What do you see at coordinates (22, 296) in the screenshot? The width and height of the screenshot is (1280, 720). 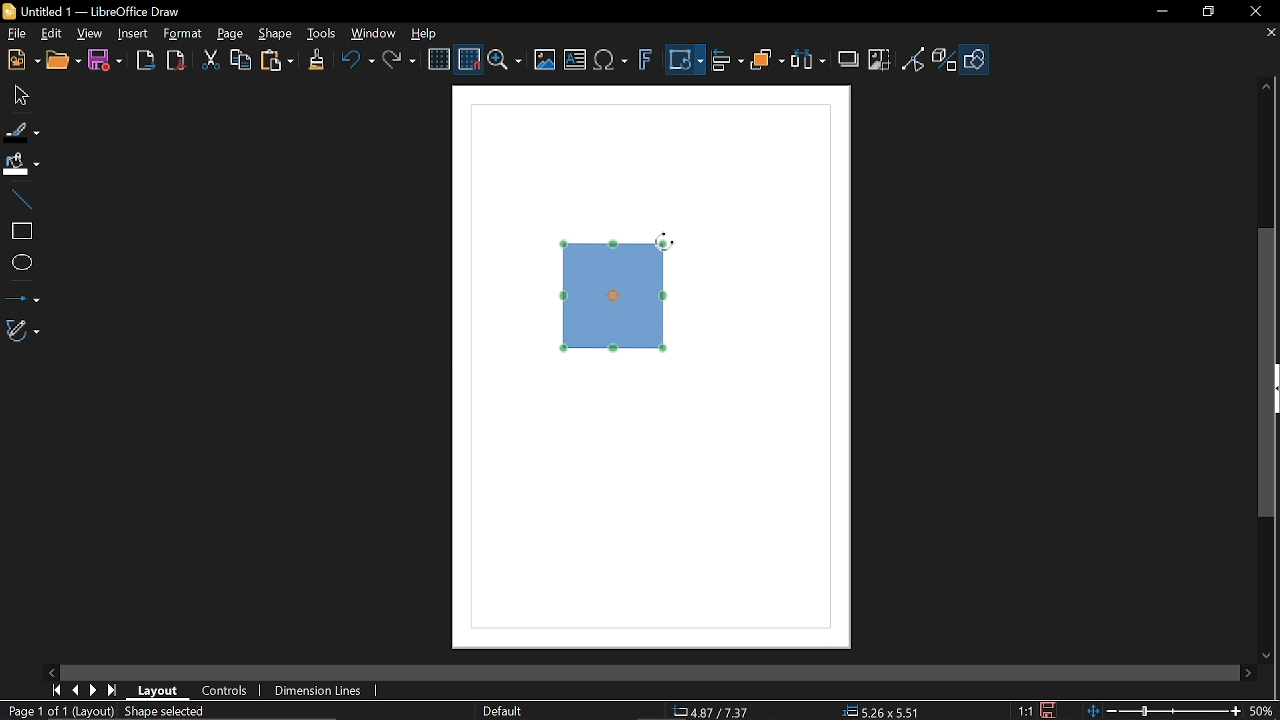 I see `Lines and arrows` at bounding box center [22, 296].